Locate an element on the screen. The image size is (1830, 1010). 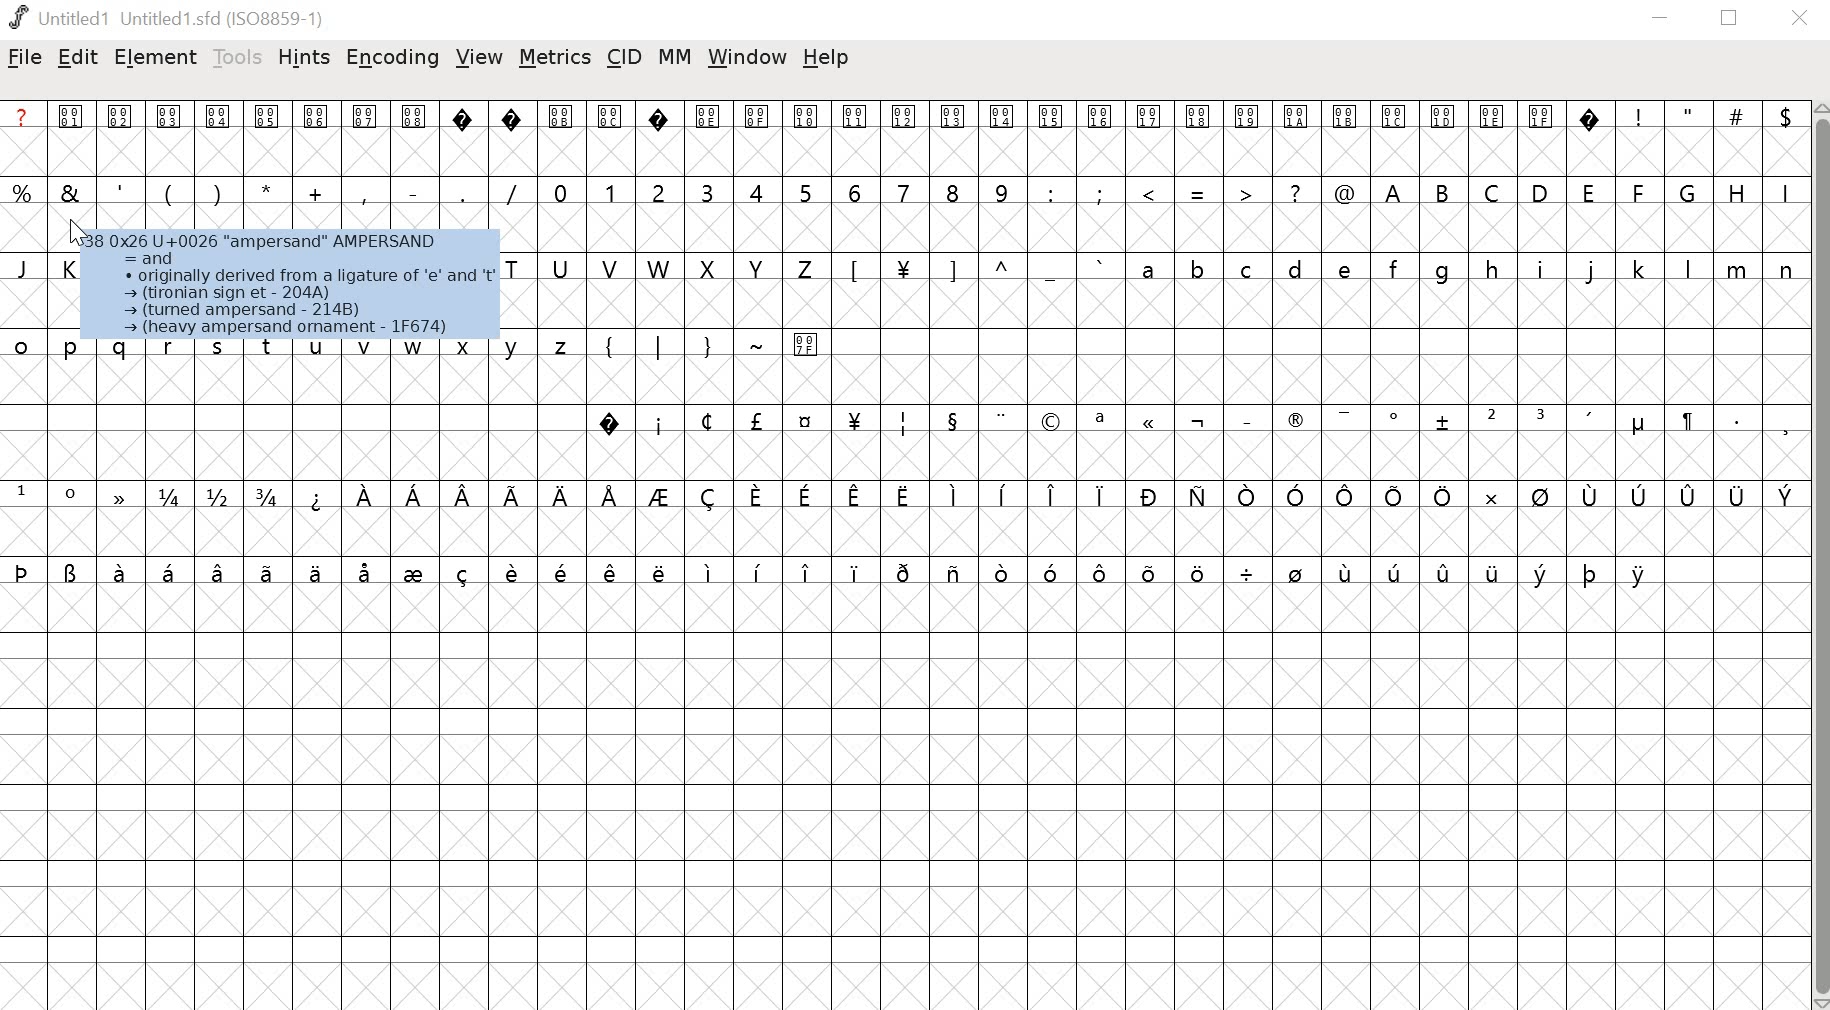
symbol is located at coordinates (365, 496).